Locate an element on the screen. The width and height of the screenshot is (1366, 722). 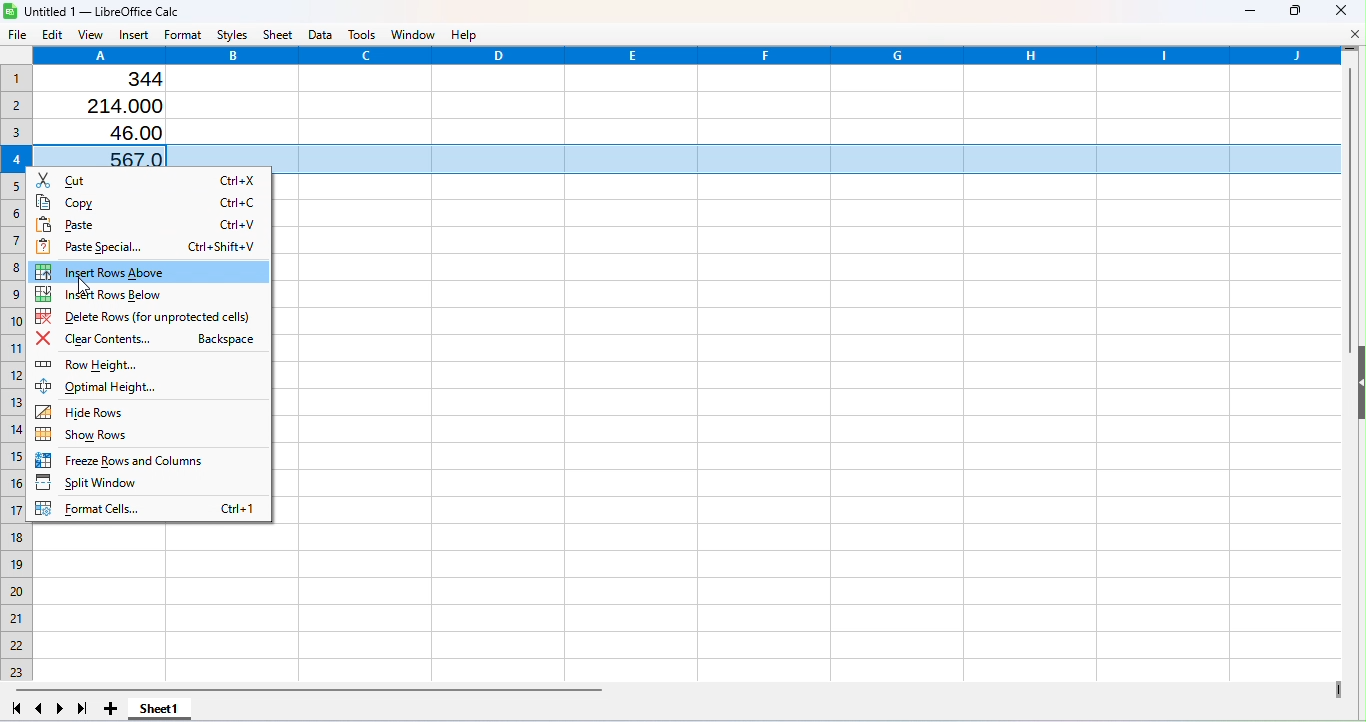
Show is located at coordinates (1358, 388).